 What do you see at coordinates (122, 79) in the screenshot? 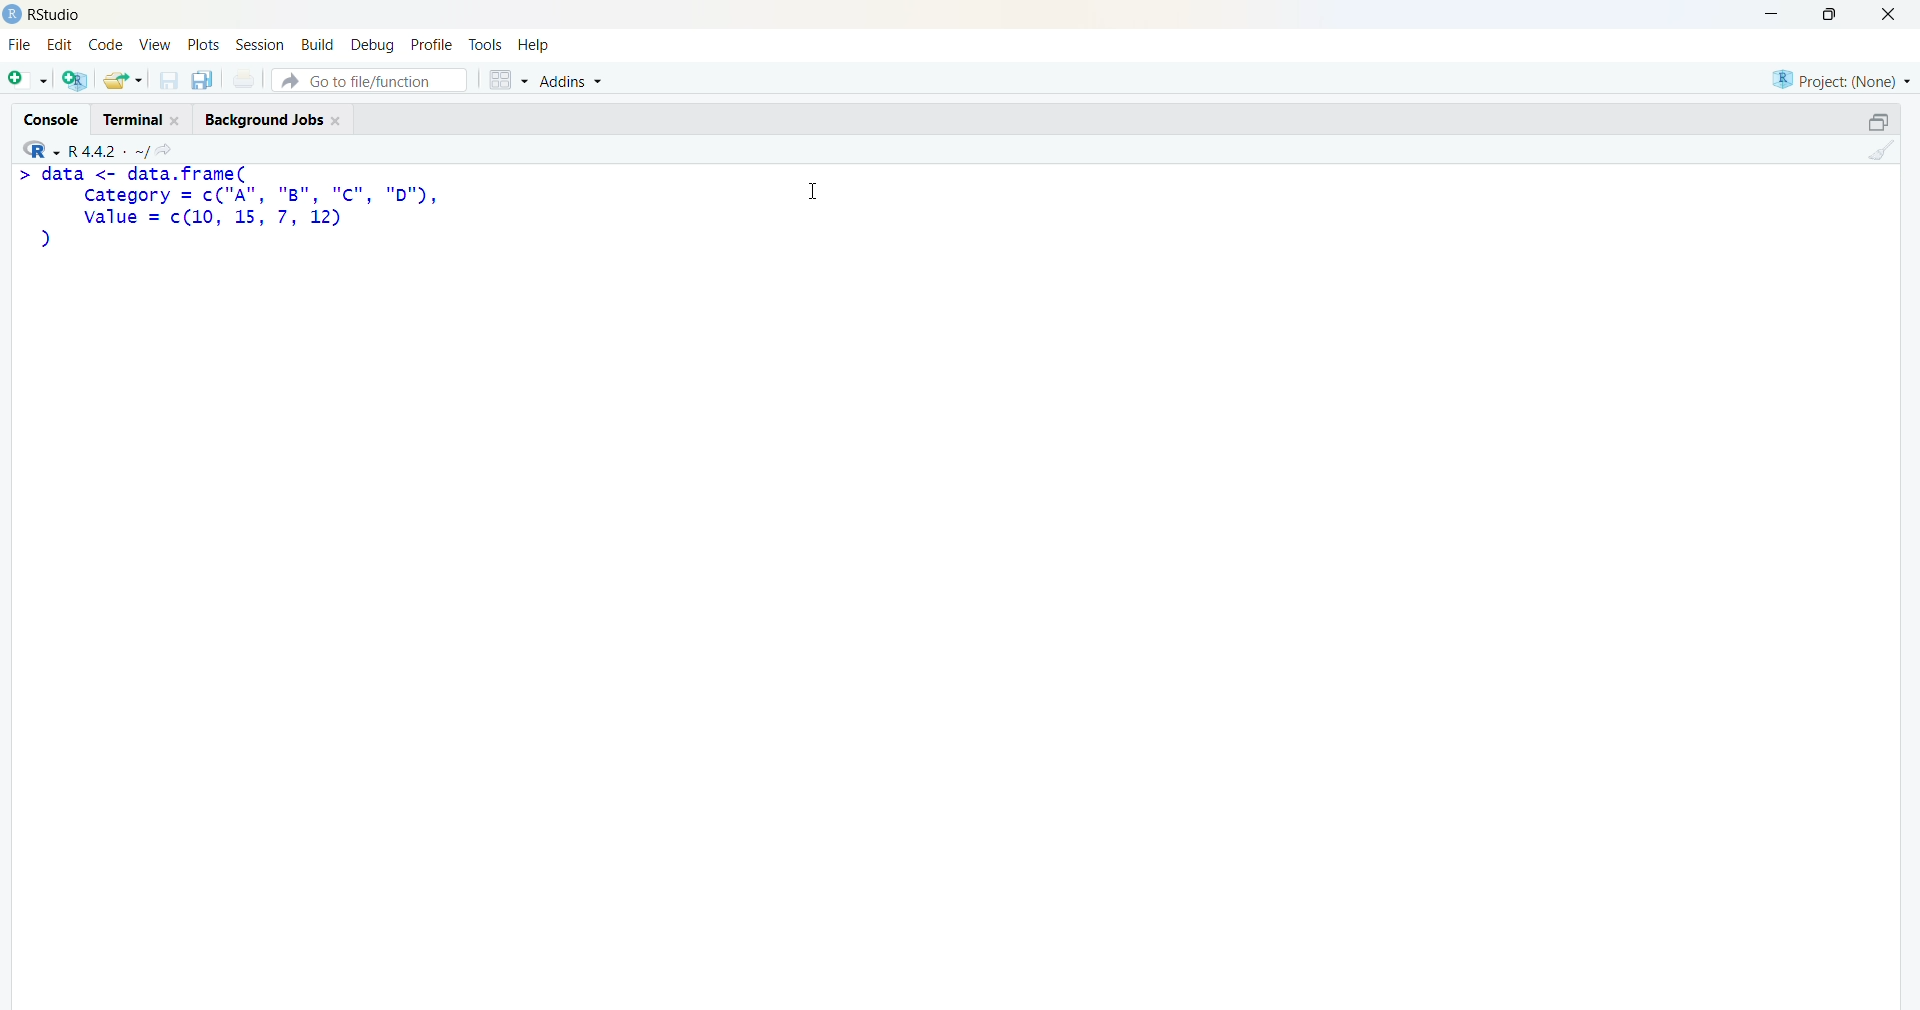
I see `open an existing file` at bounding box center [122, 79].